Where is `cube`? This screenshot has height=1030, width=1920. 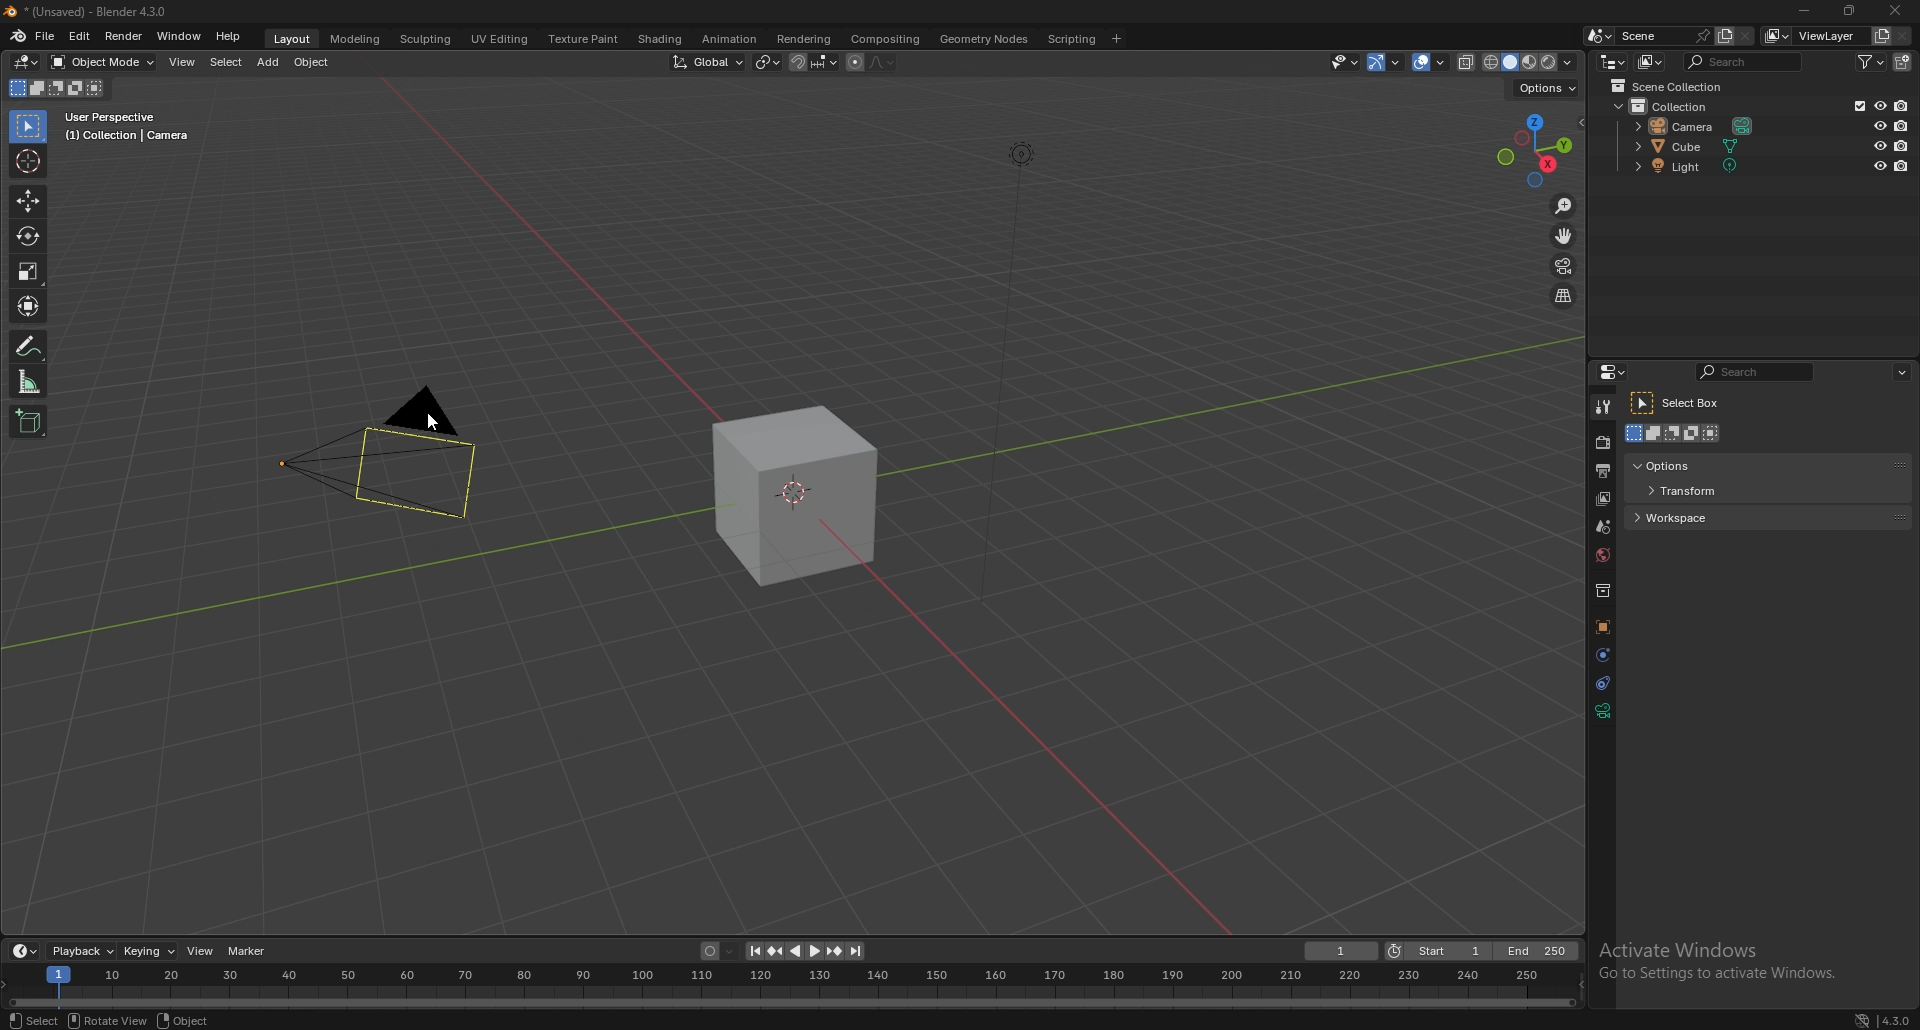
cube is located at coordinates (1691, 147).